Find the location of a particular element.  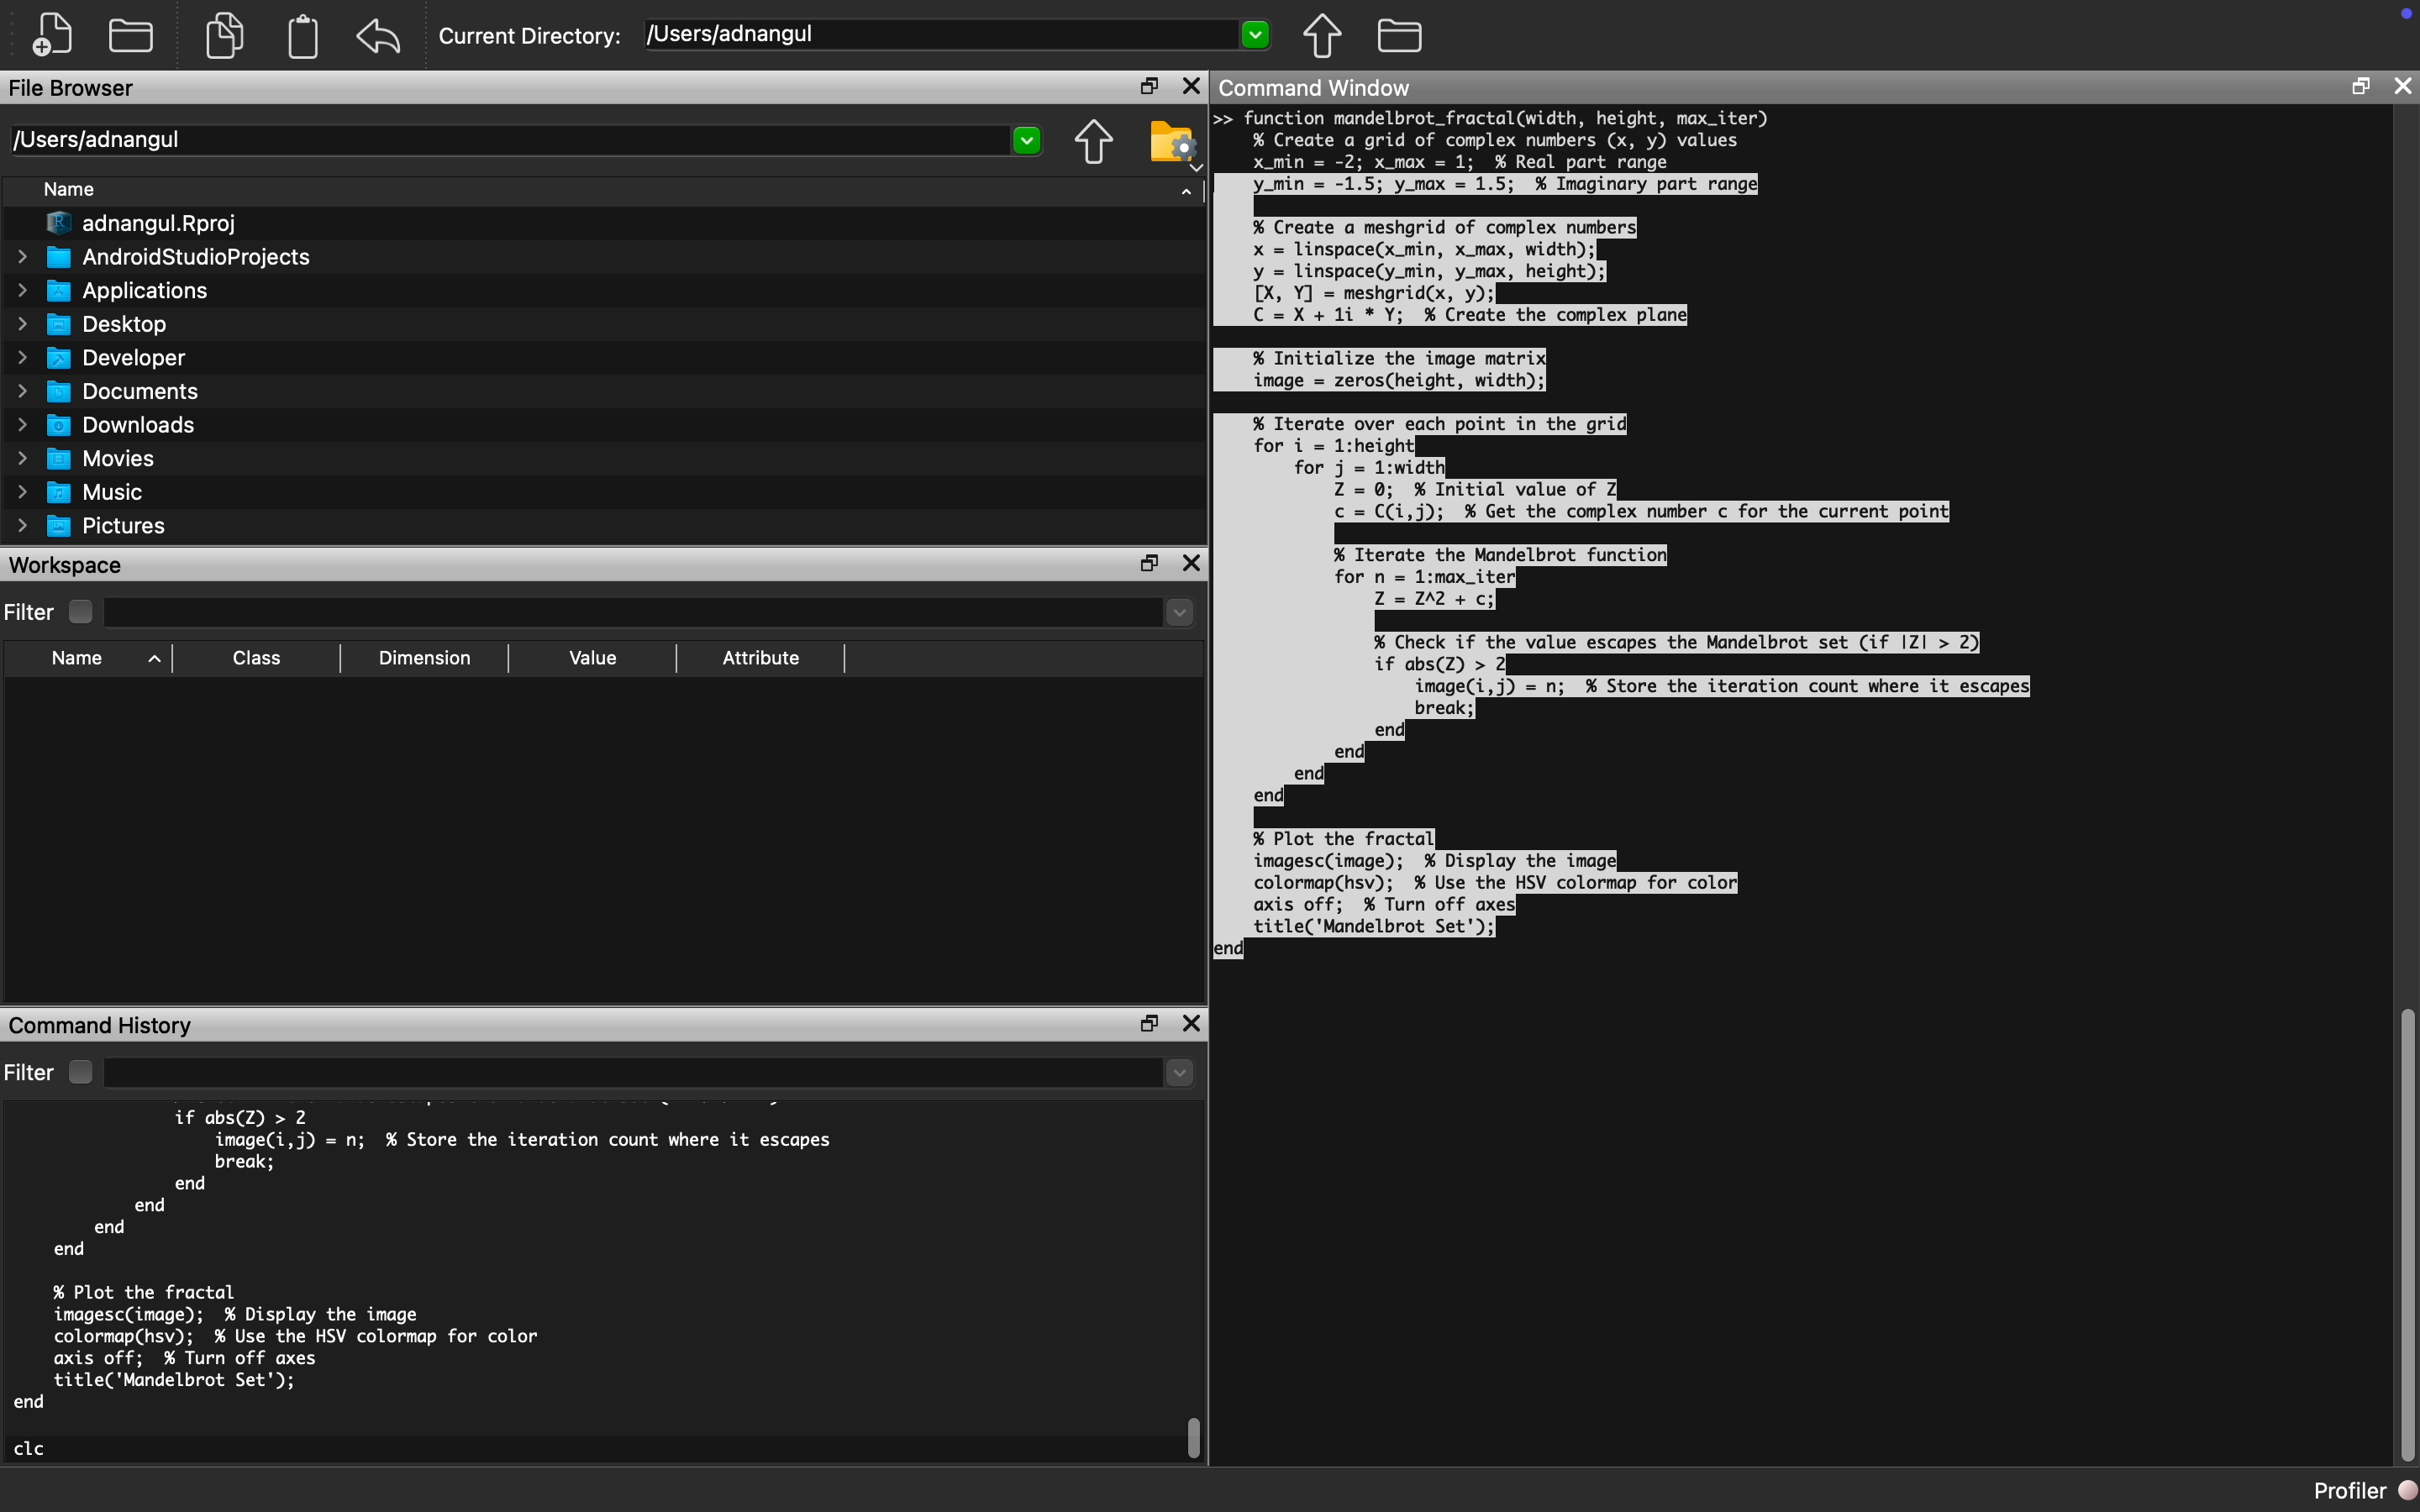

New File is located at coordinates (51, 37).